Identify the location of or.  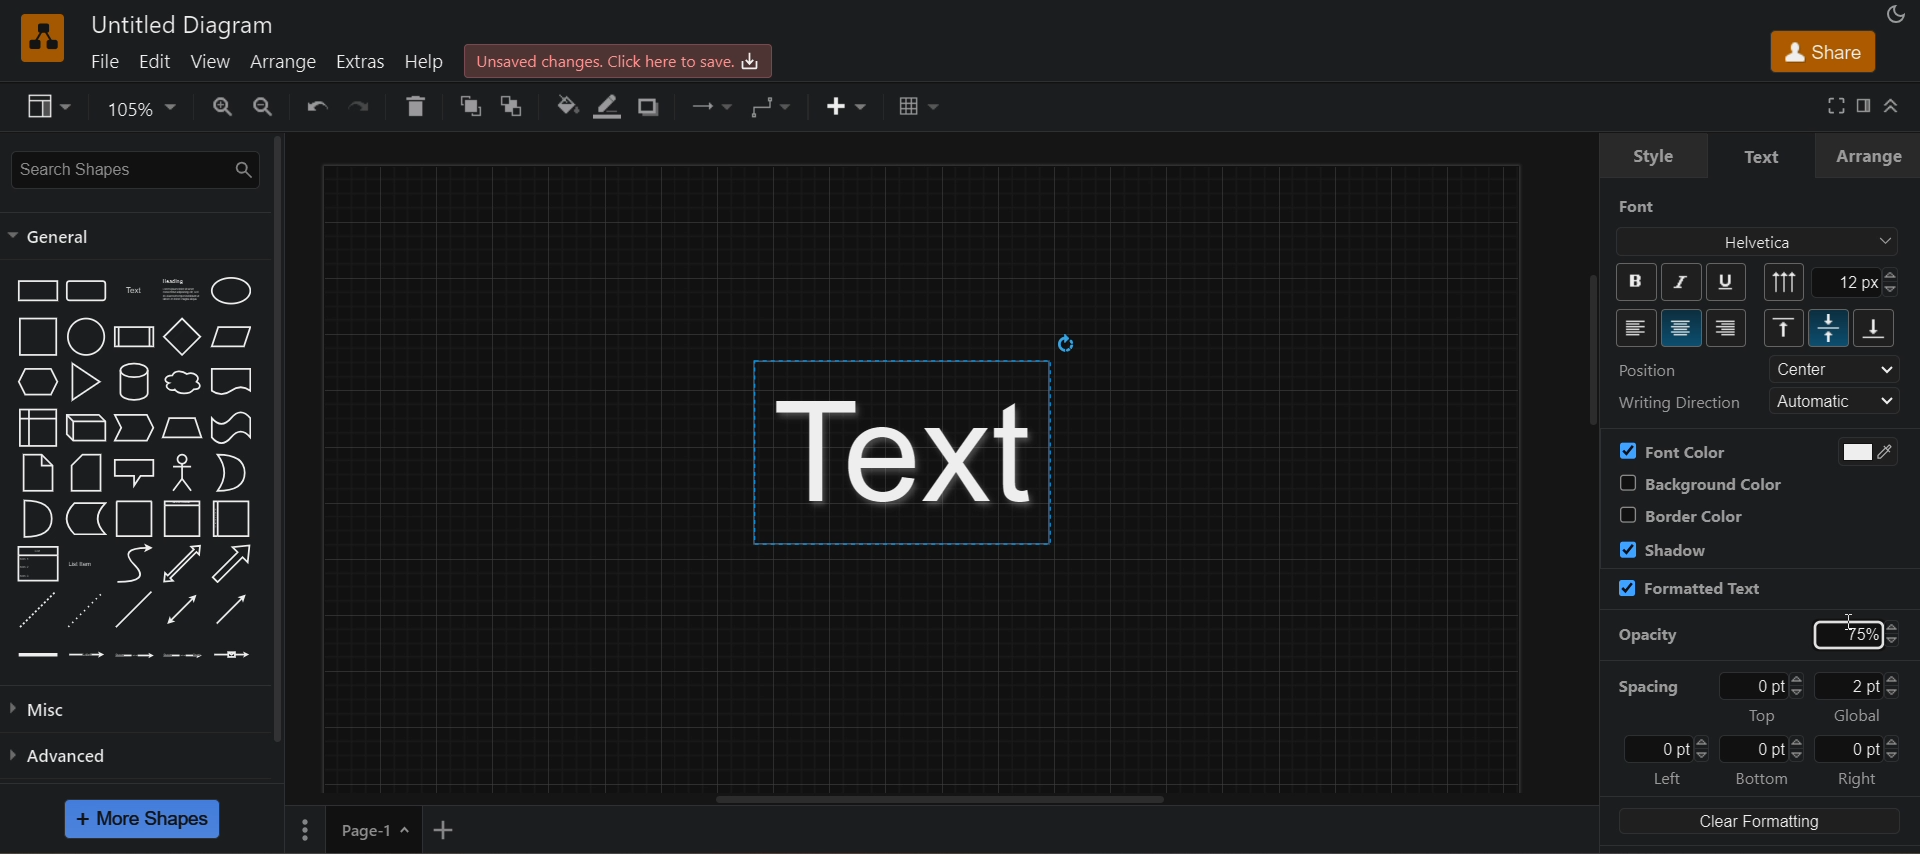
(231, 473).